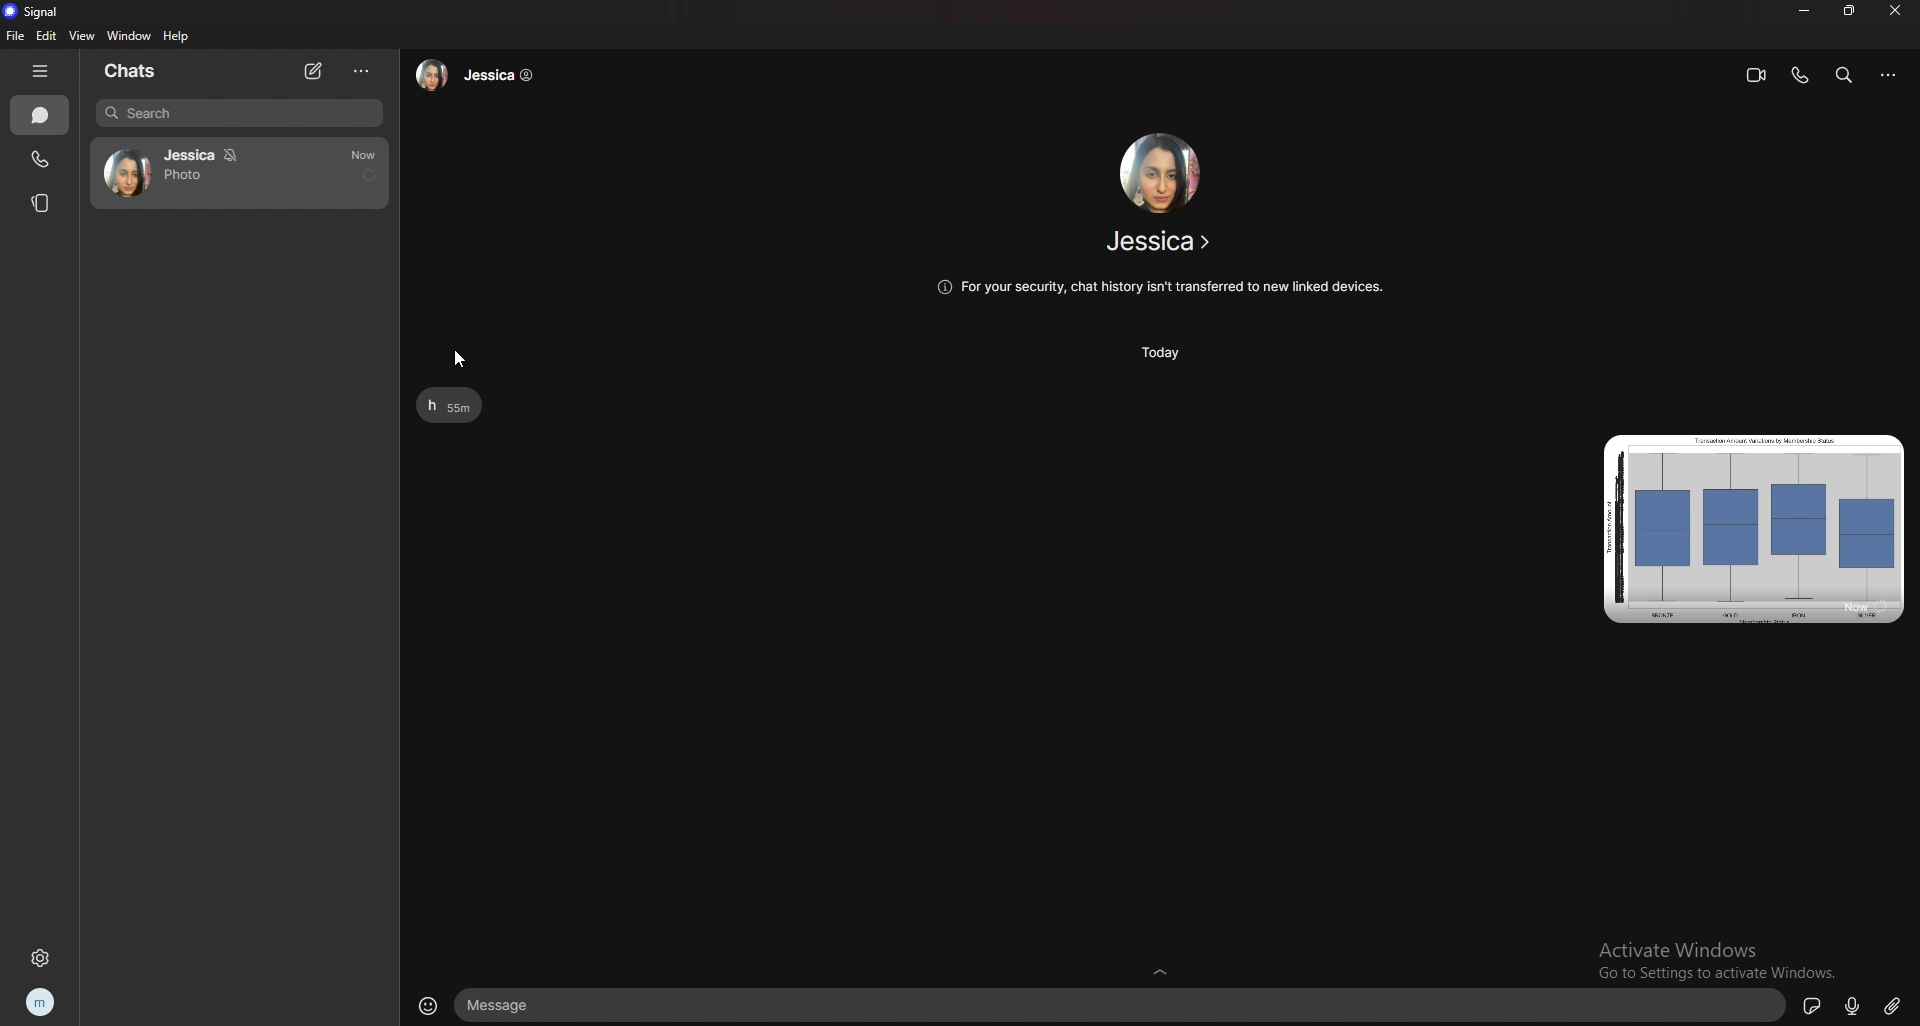 The image size is (1920, 1026). I want to click on help, so click(175, 36).